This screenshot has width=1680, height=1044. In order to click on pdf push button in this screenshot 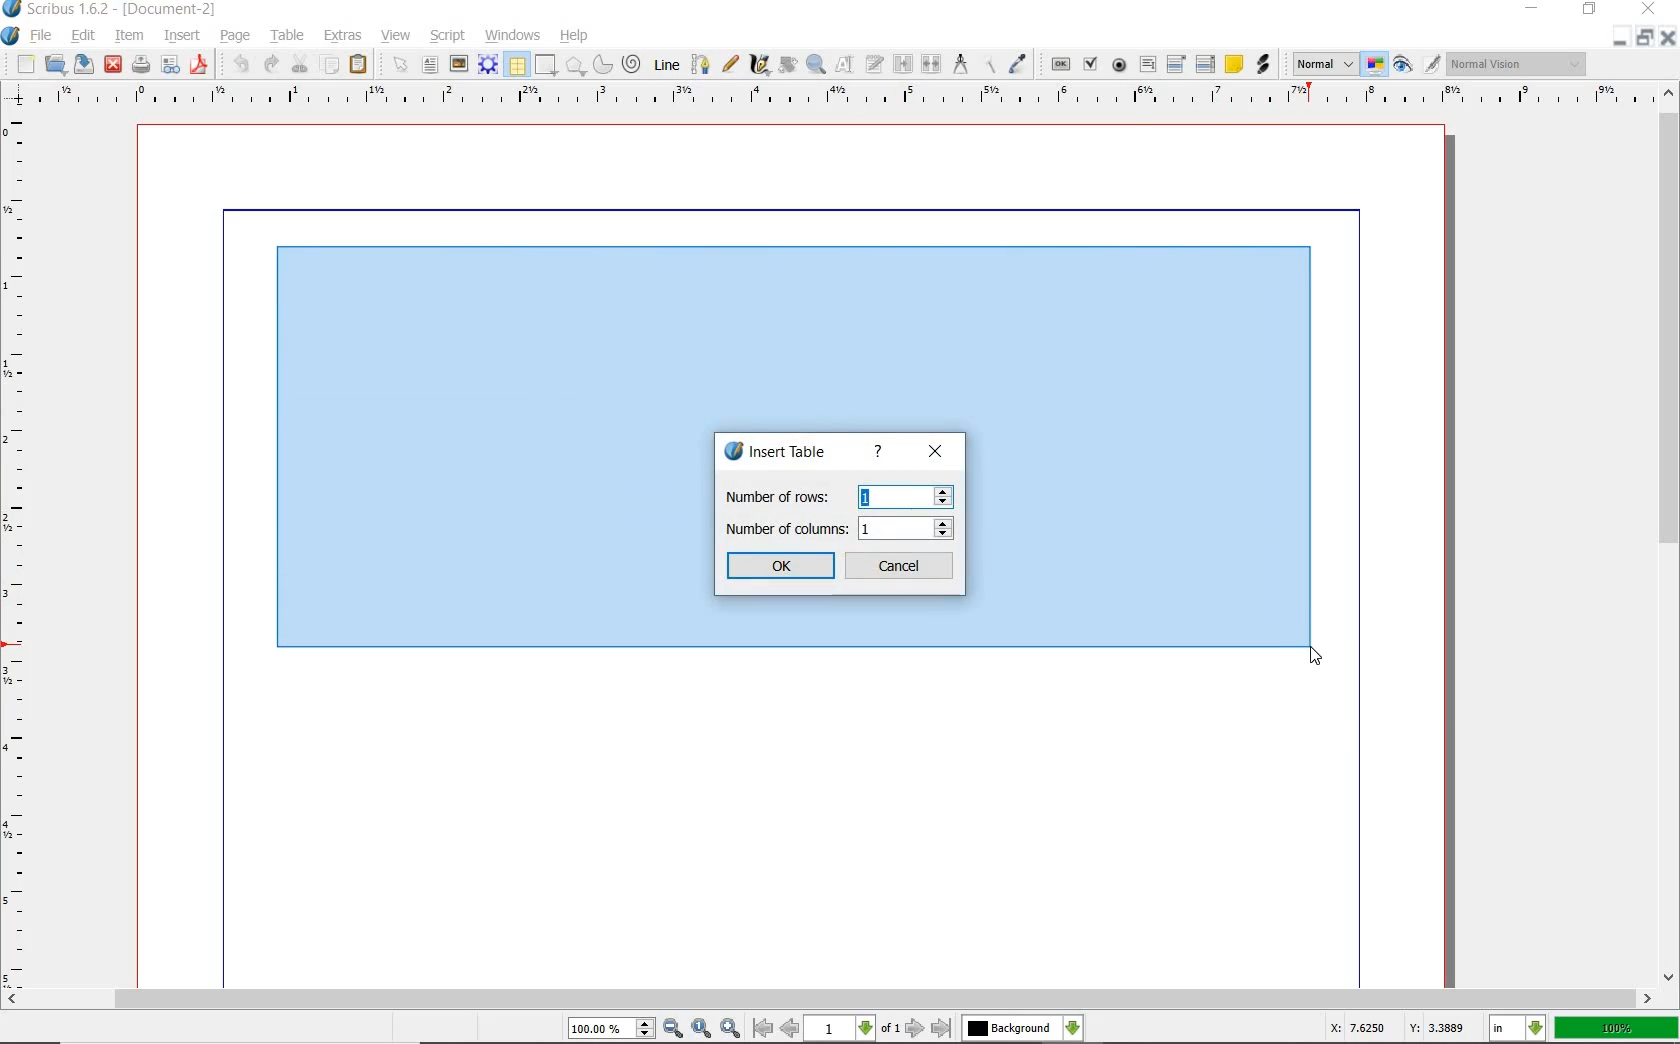, I will do `click(1061, 65)`.